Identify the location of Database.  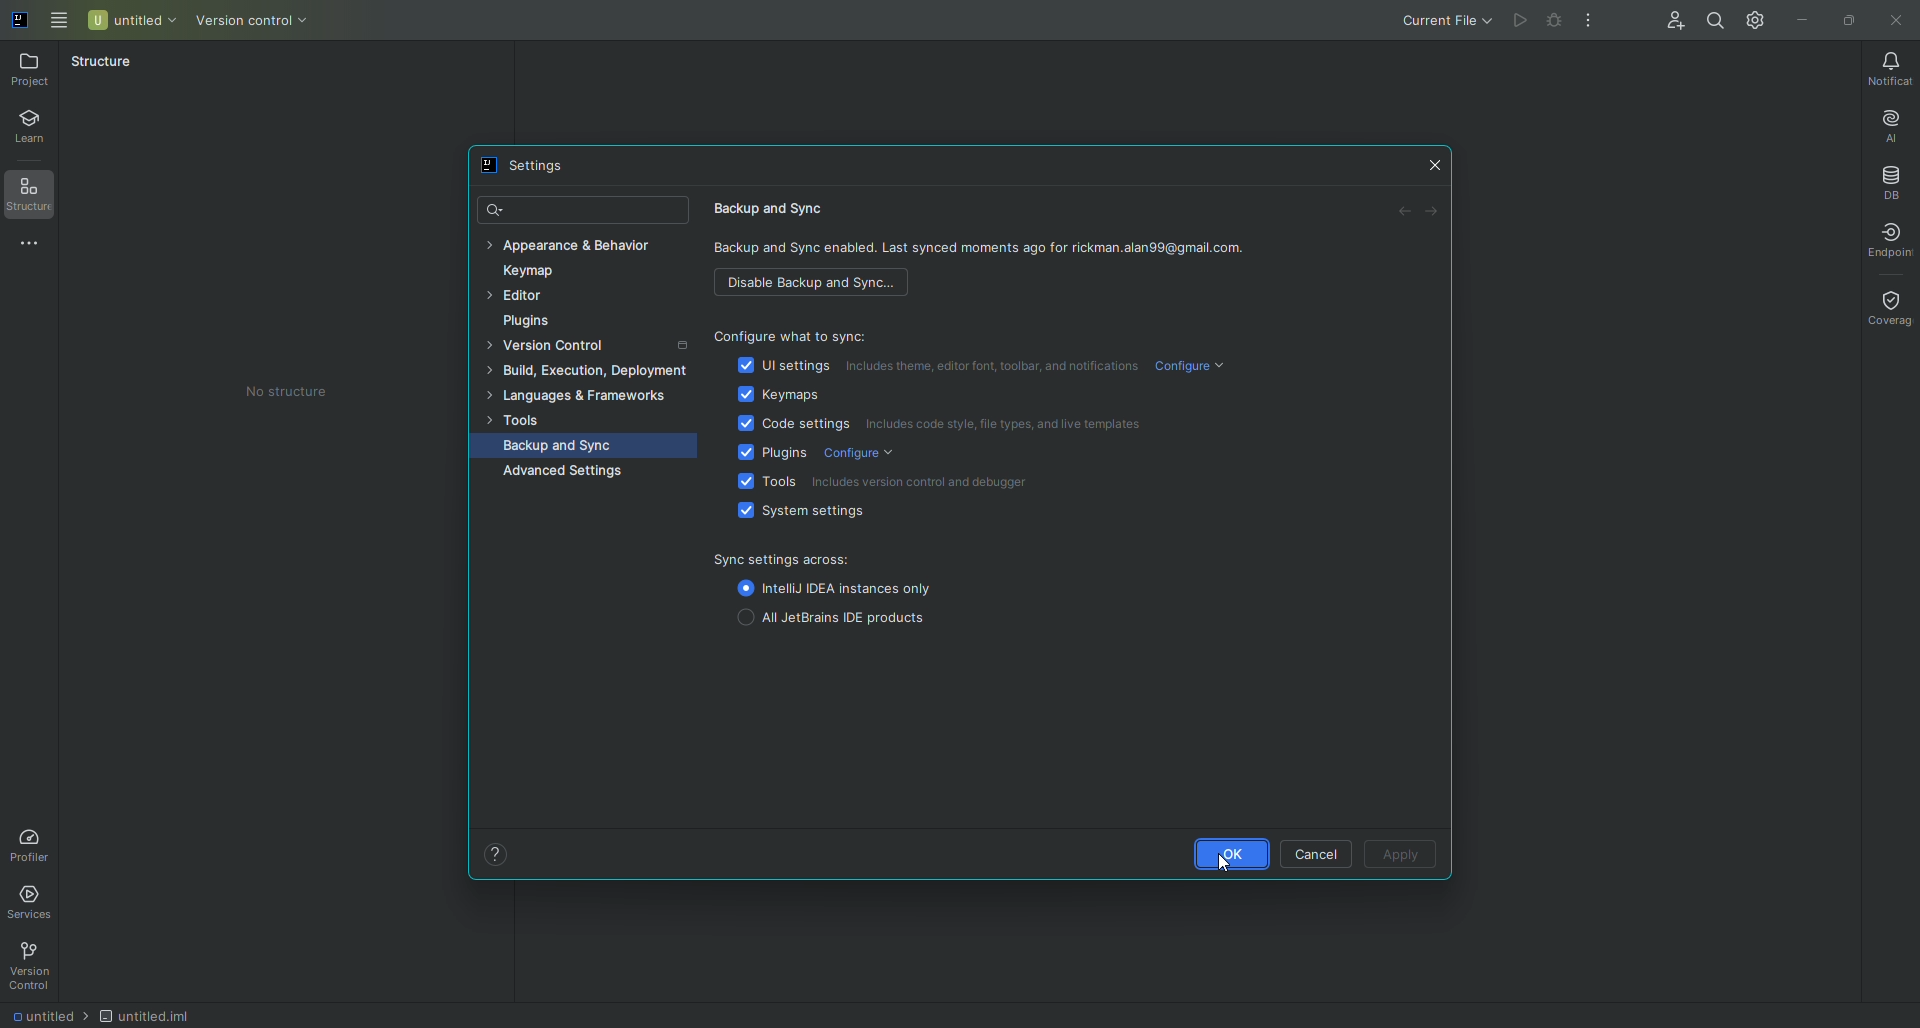
(1890, 180).